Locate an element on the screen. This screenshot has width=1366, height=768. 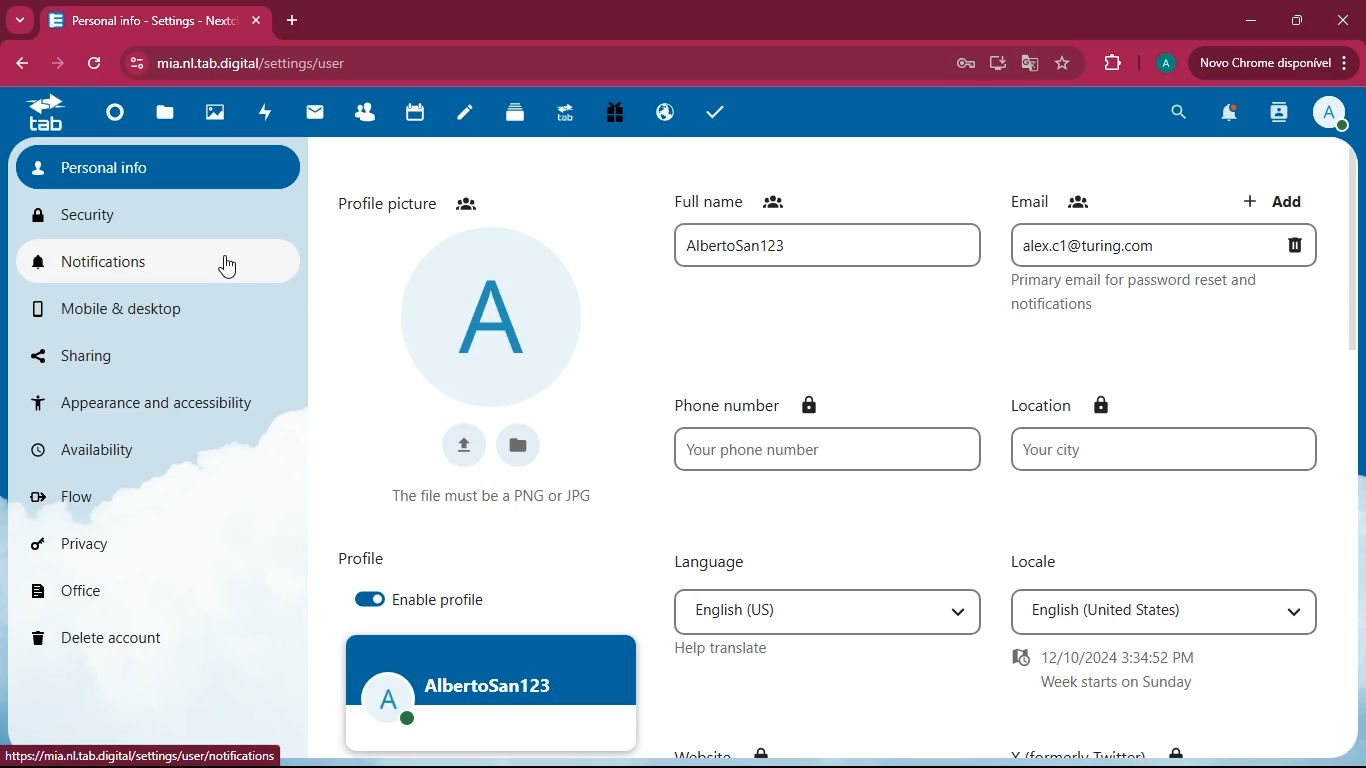
maximize is located at coordinates (1294, 21).